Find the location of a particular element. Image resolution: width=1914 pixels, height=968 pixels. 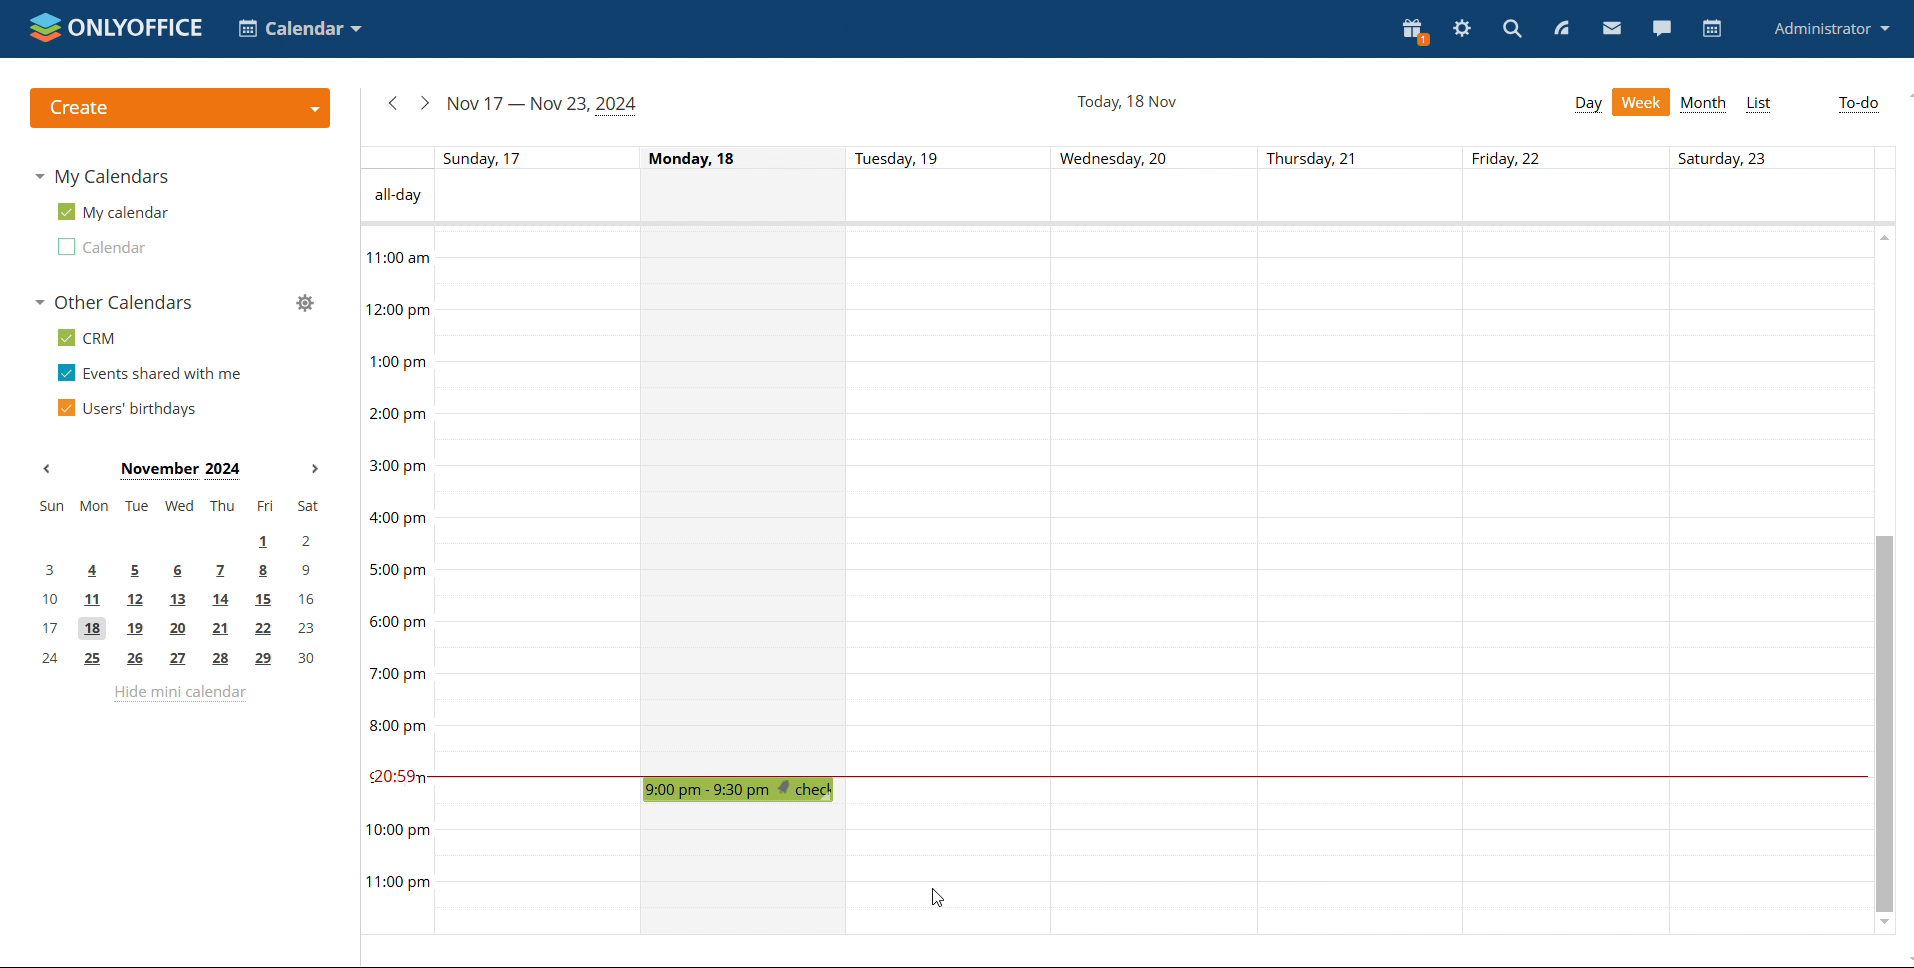

timeline is located at coordinates (396, 580).